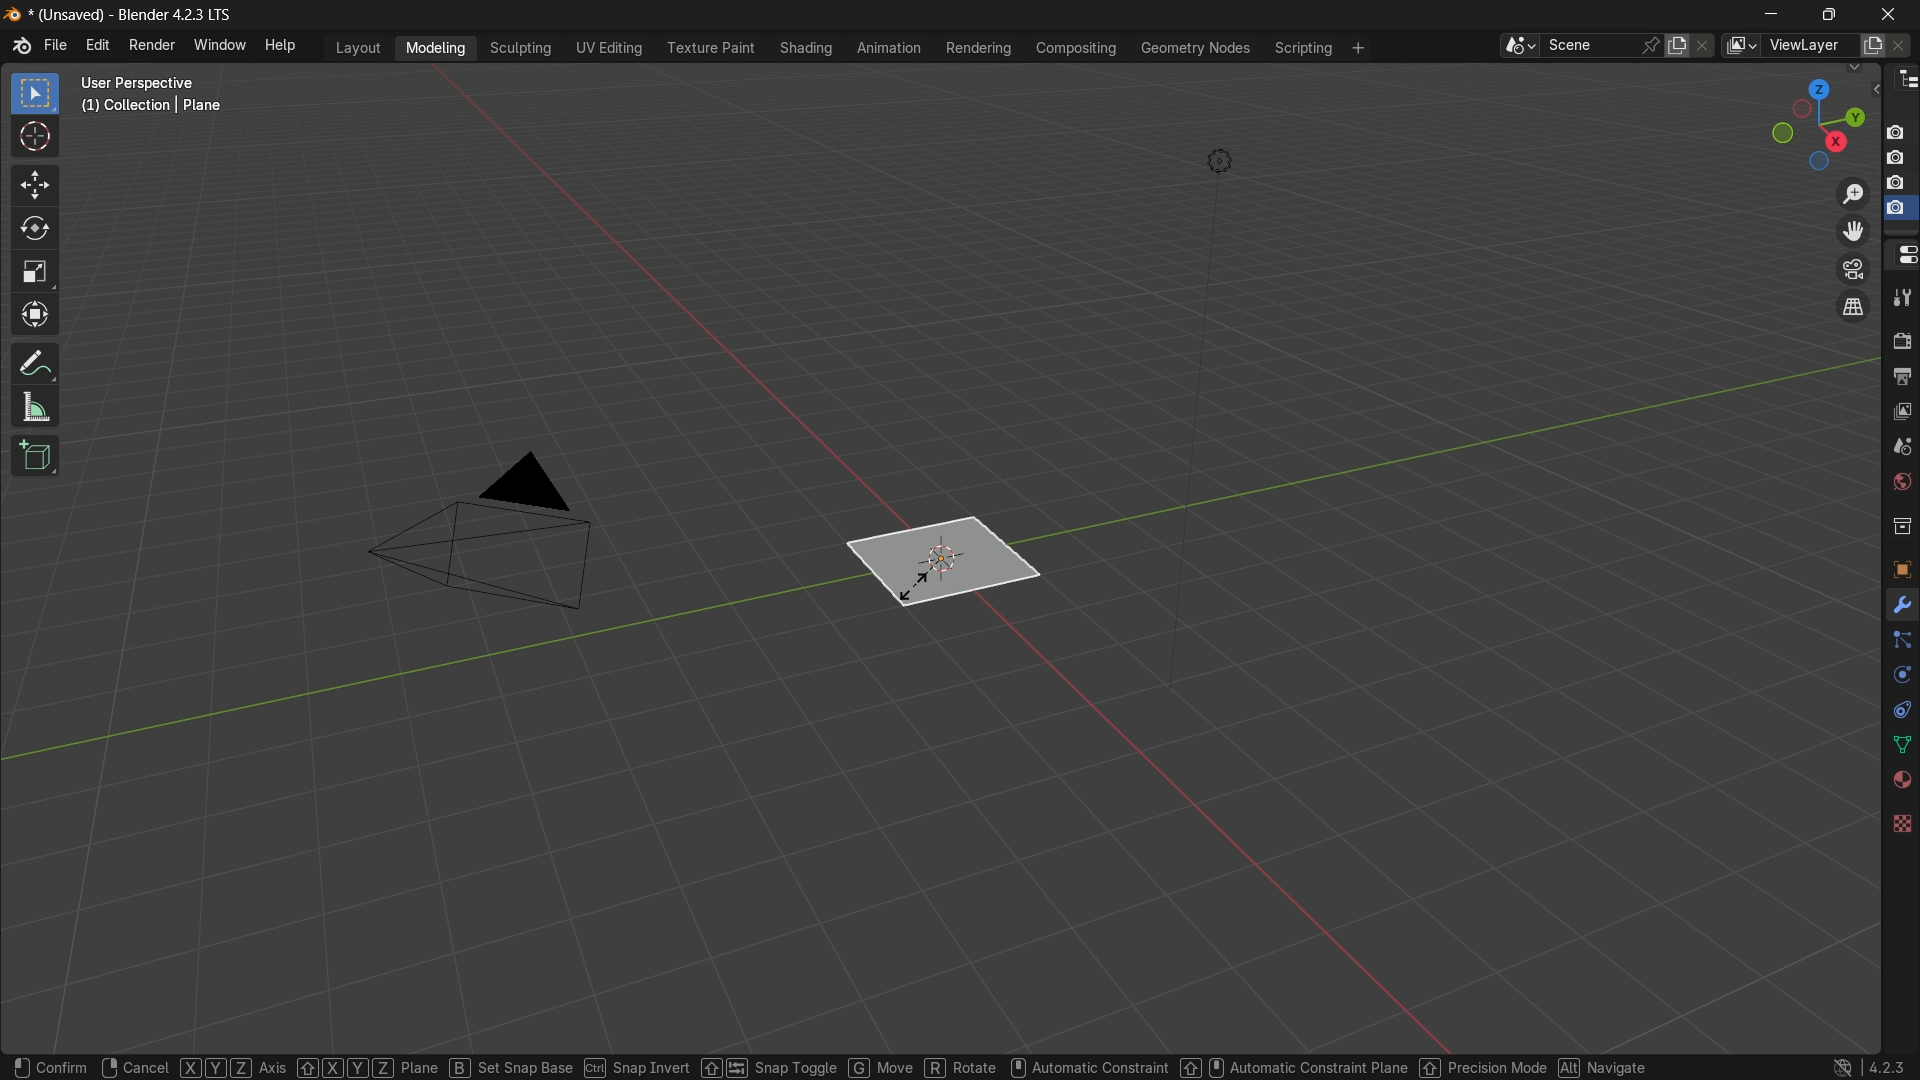 Image resolution: width=1920 pixels, height=1080 pixels. What do you see at coordinates (1900, 128) in the screenshot?
I see `capture` at bounding box center [1900, 128].